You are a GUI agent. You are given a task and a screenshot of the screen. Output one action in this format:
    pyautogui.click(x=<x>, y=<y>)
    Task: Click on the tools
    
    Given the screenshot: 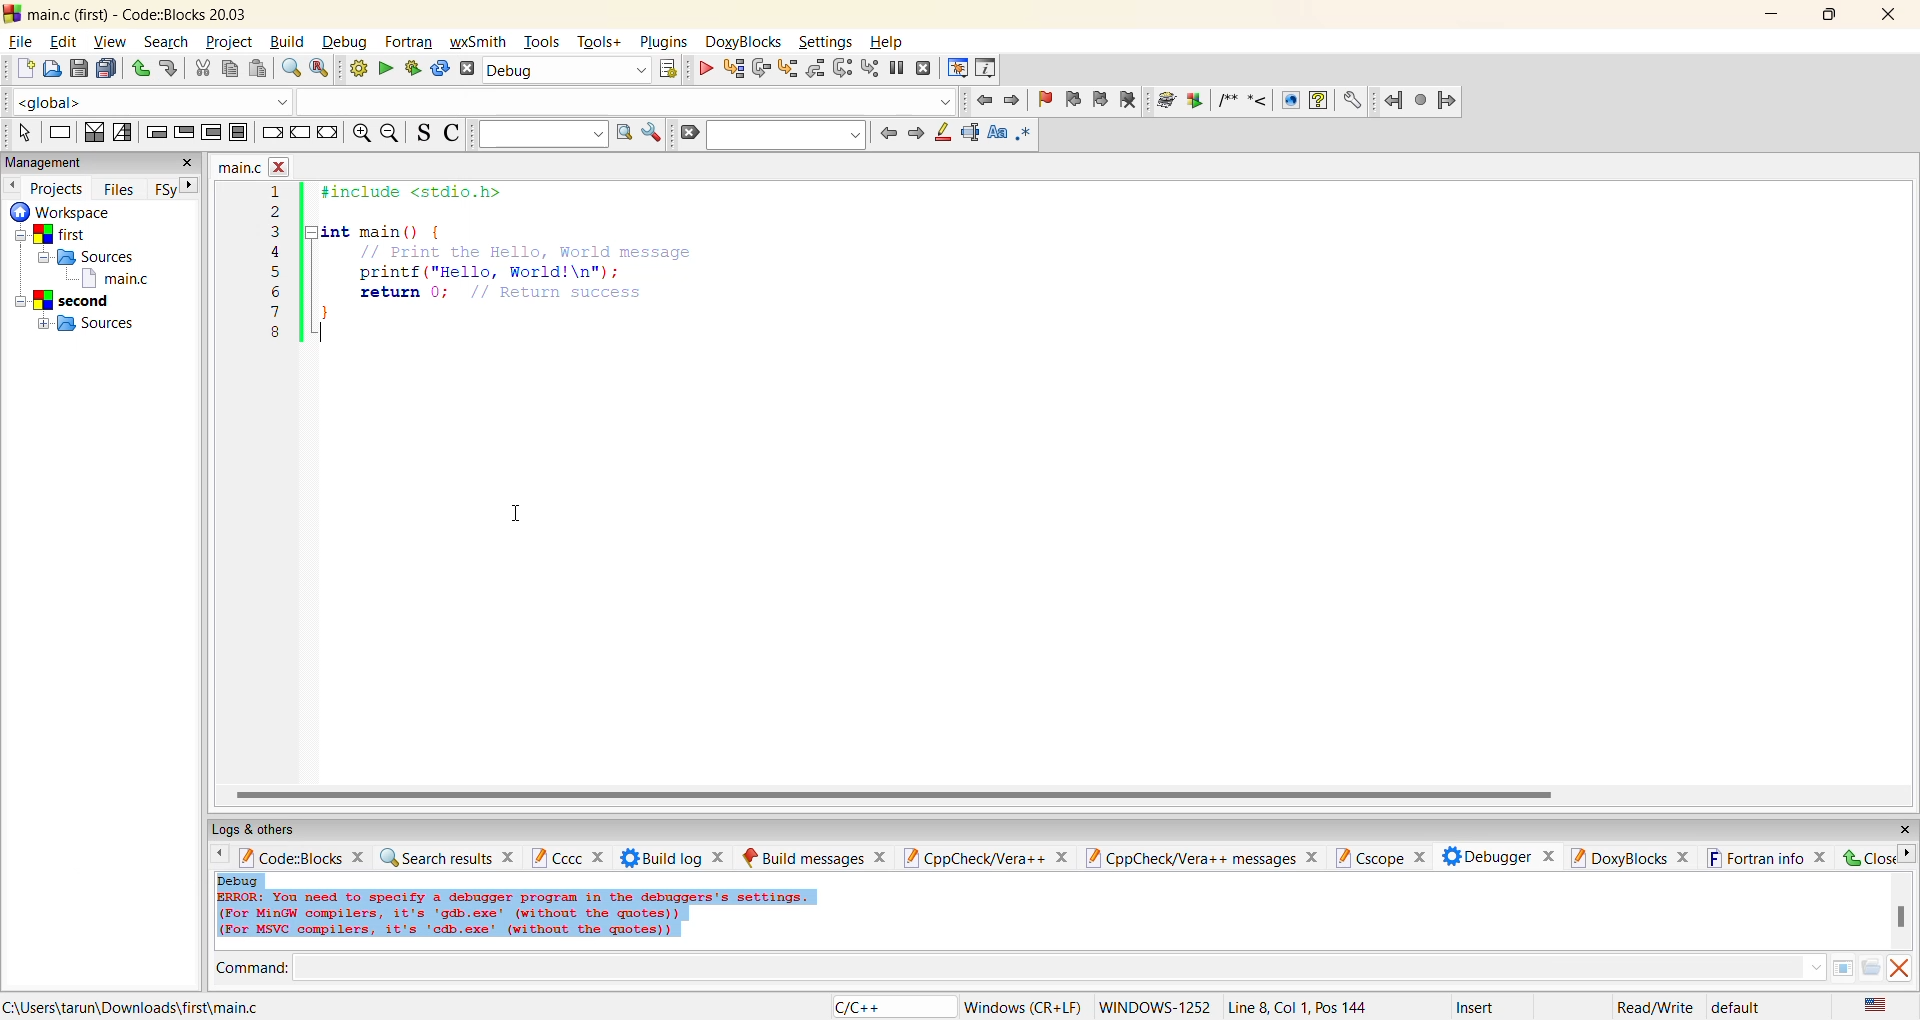 What is the action you would take?
    pyautogui.click(x=544, y=42)
    